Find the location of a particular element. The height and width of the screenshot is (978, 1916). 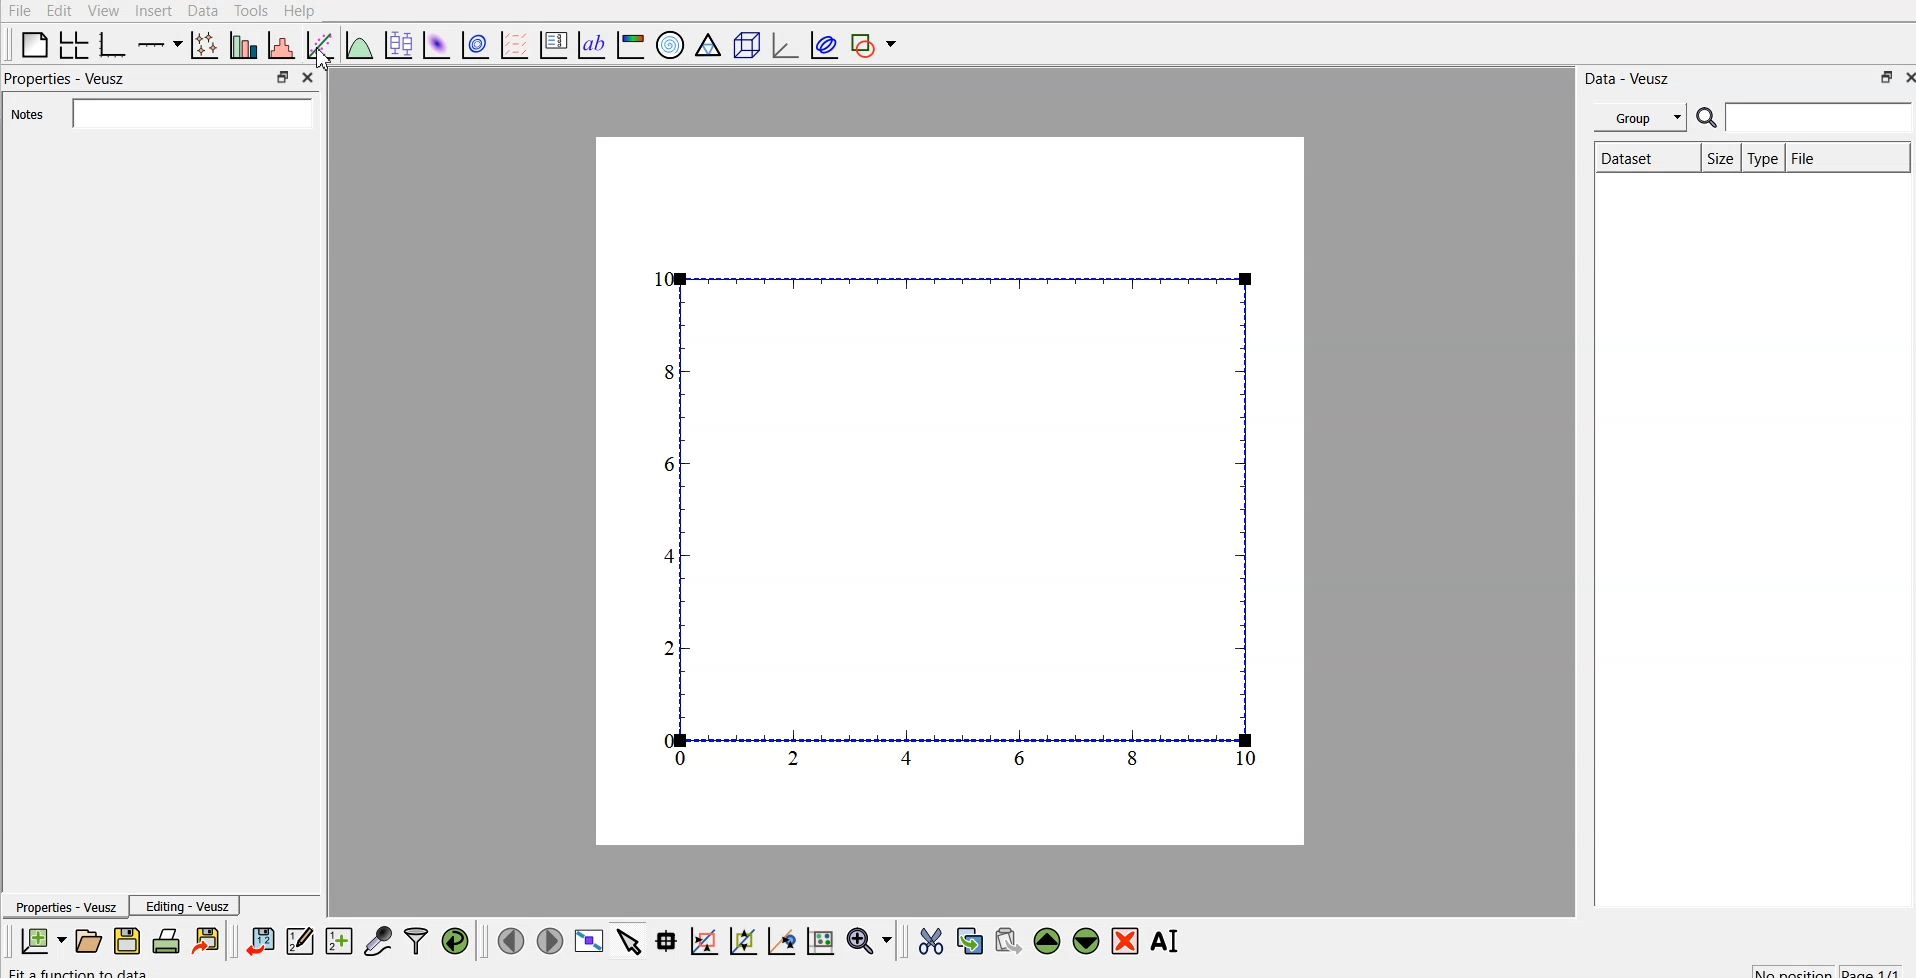

plot covariance ellipse is located at coordinates (827, 48).